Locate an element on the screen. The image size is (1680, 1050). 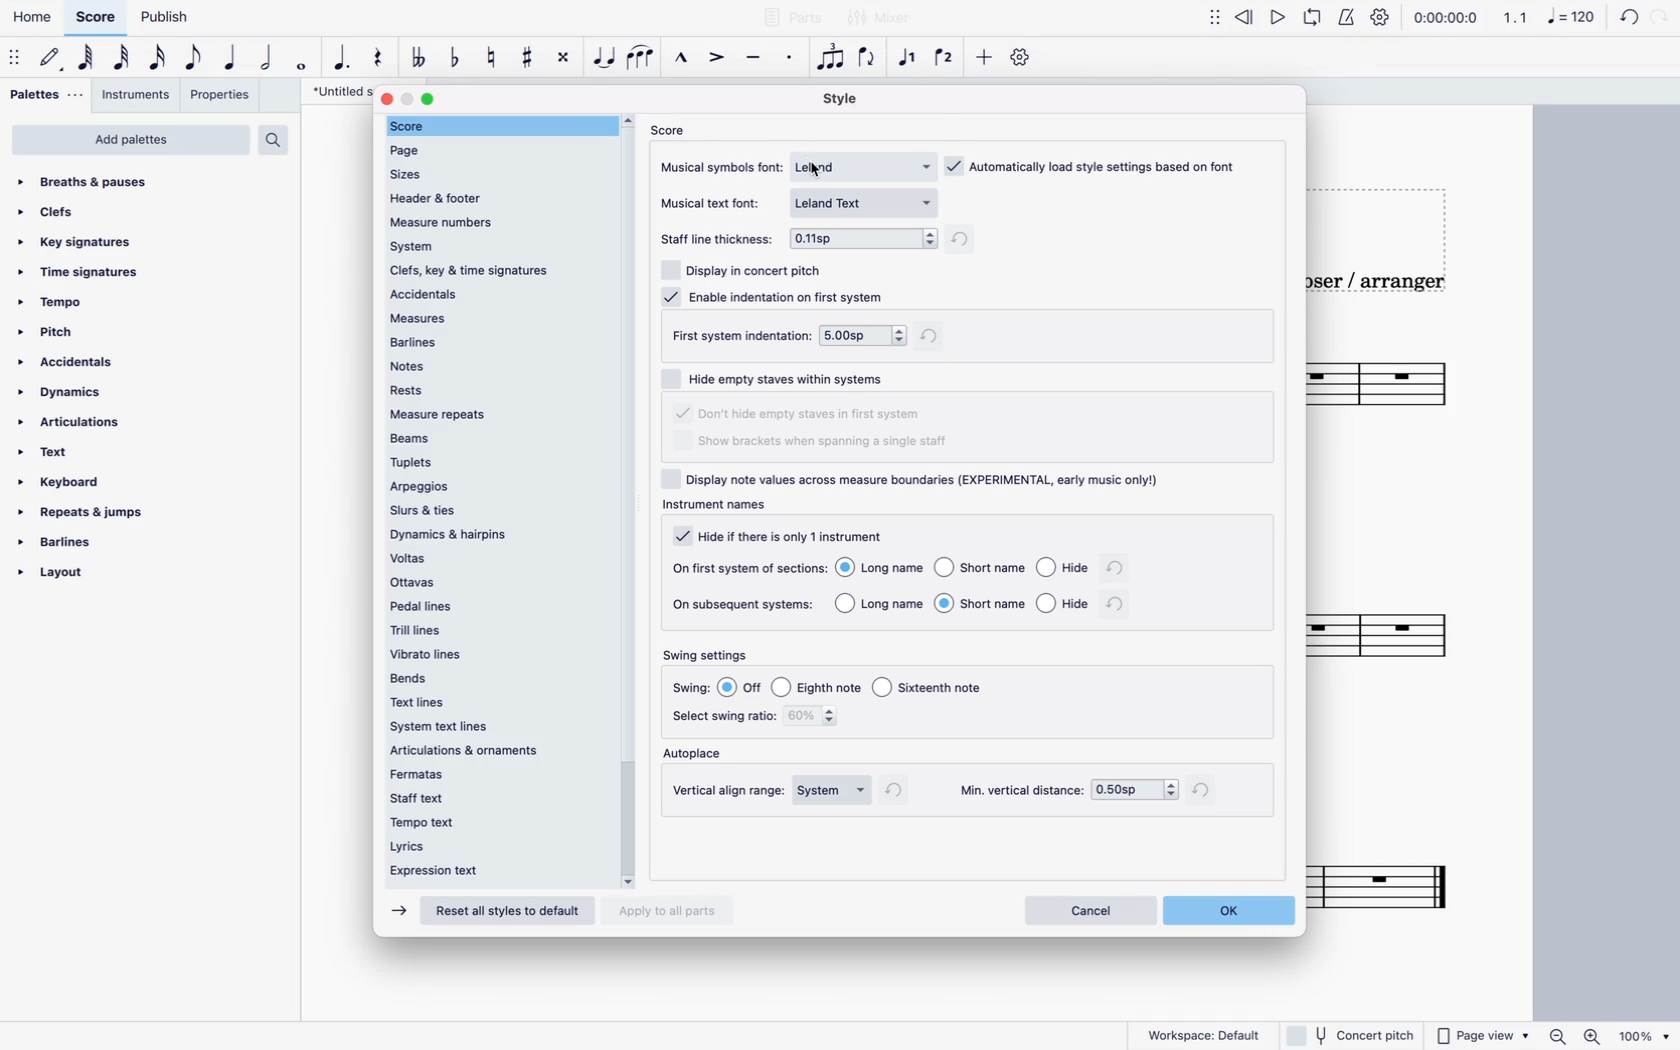
Workspace: Default is located at coordinates (1204, 1033).